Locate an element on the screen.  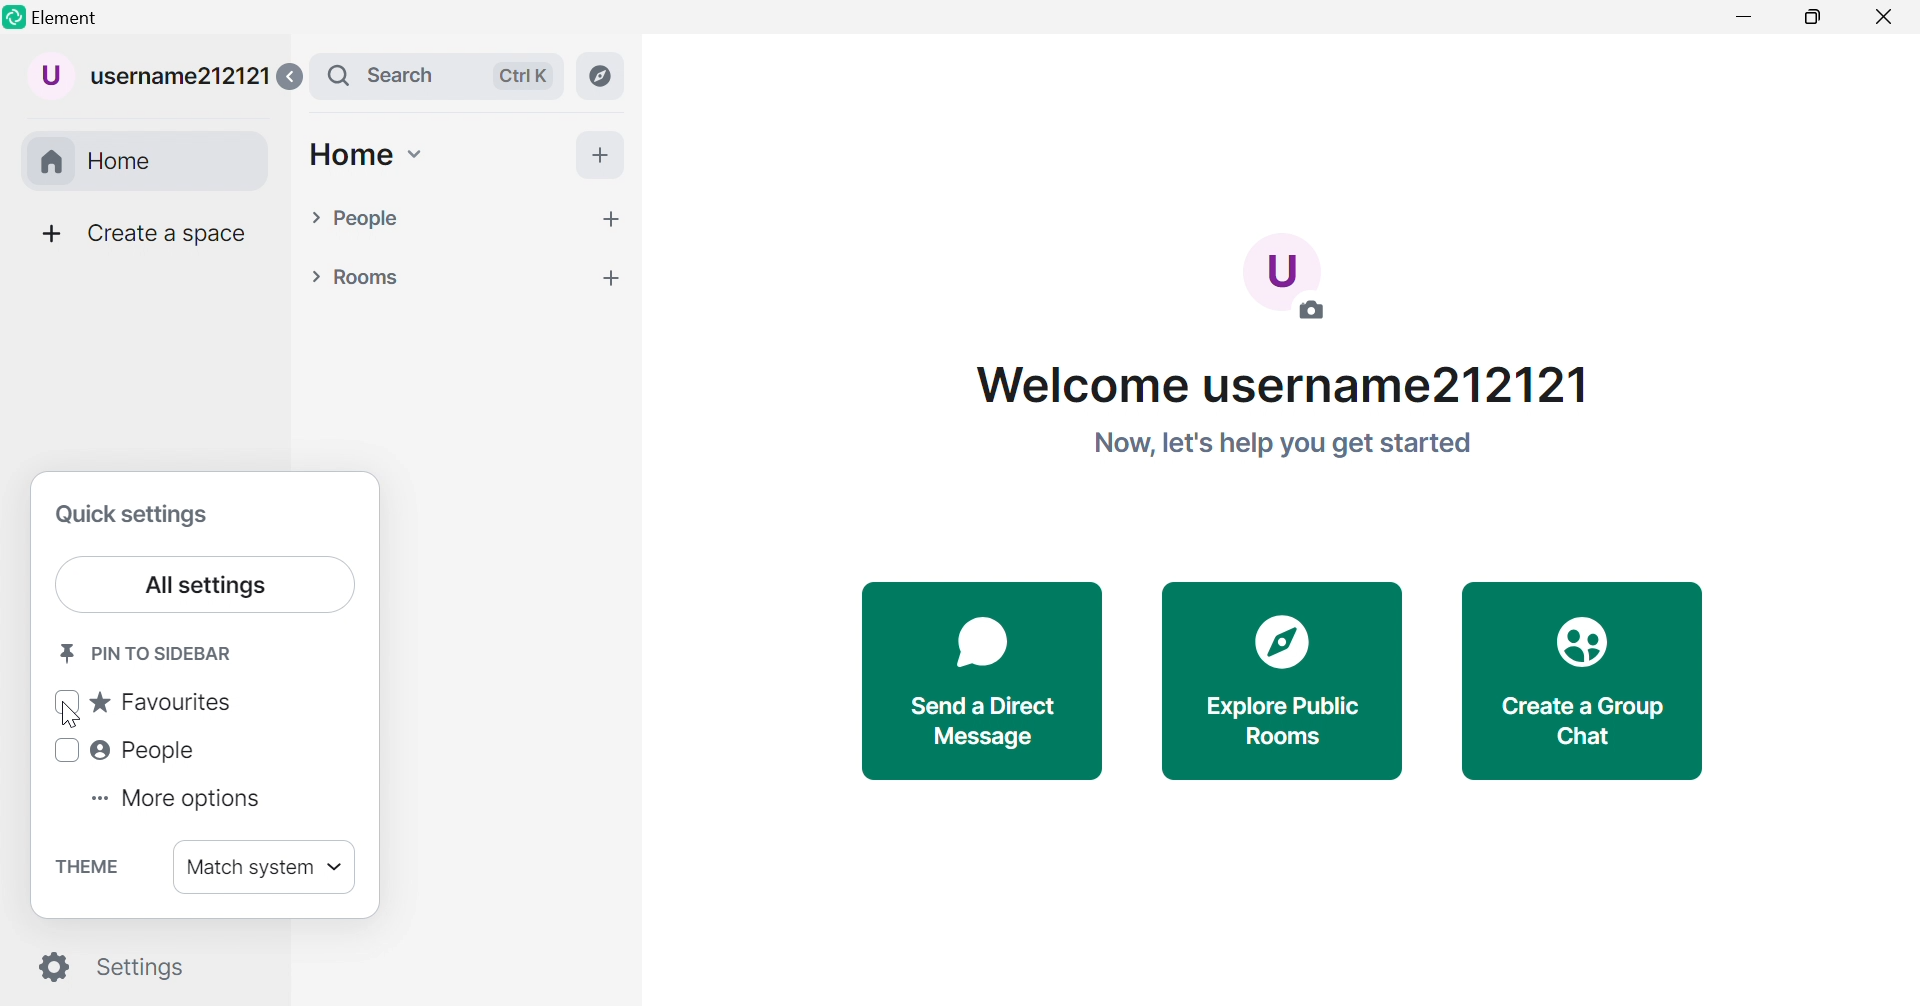
username212121 is located at coordinates (150, 78).